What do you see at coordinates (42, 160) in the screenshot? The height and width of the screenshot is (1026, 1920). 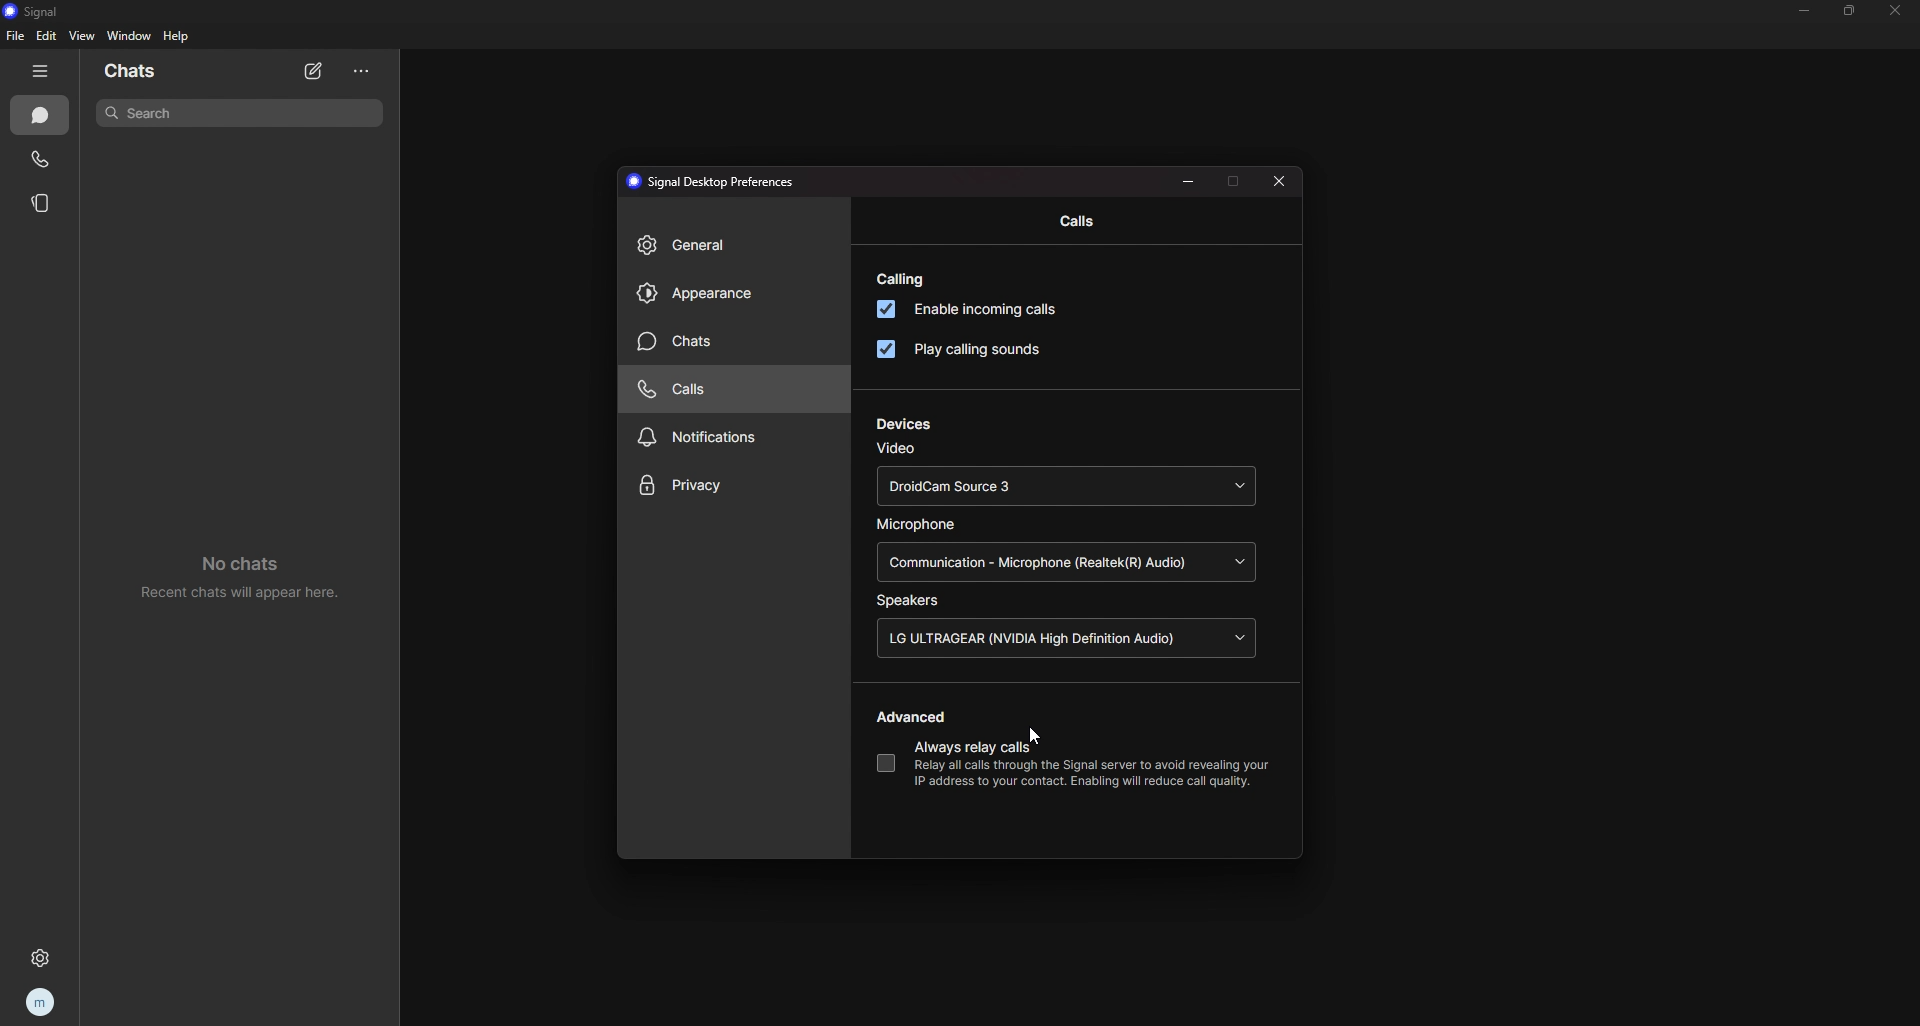 I see `calls` at bounding box center [42, 160].